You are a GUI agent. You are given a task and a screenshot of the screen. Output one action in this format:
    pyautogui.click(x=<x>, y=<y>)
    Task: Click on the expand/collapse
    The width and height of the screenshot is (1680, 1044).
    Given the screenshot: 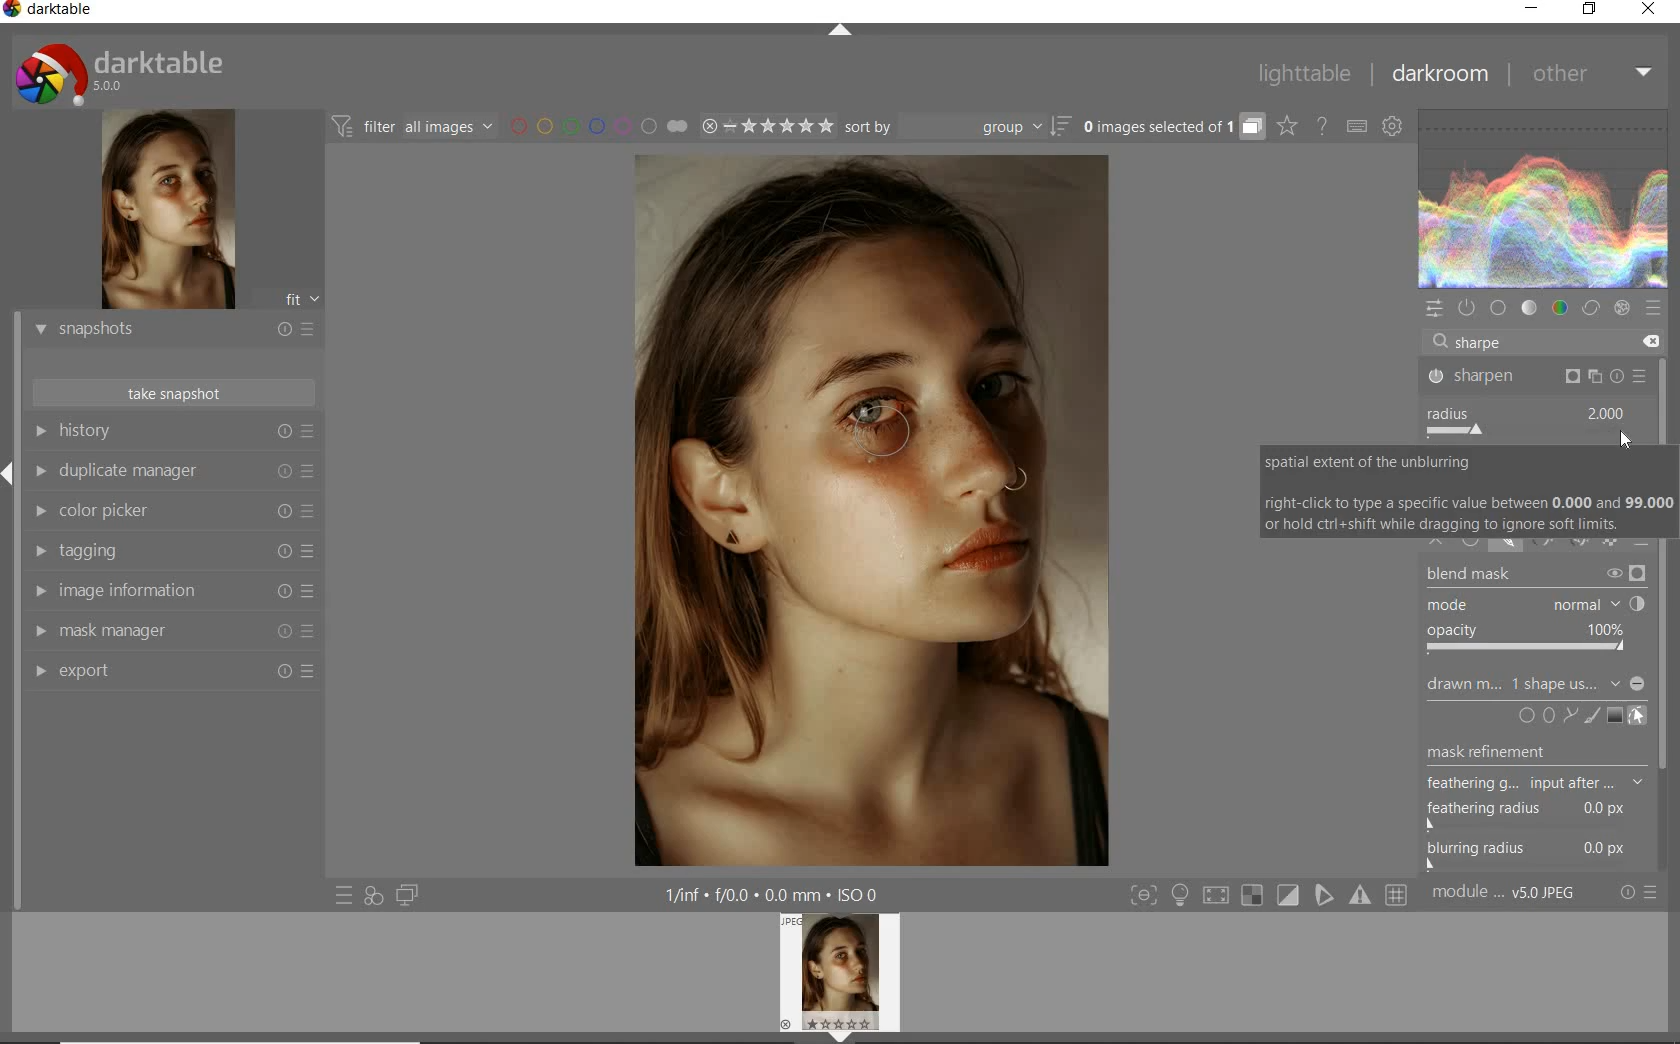 What is the action you would take?
    pyautogui.click(x=841, y=34)
    